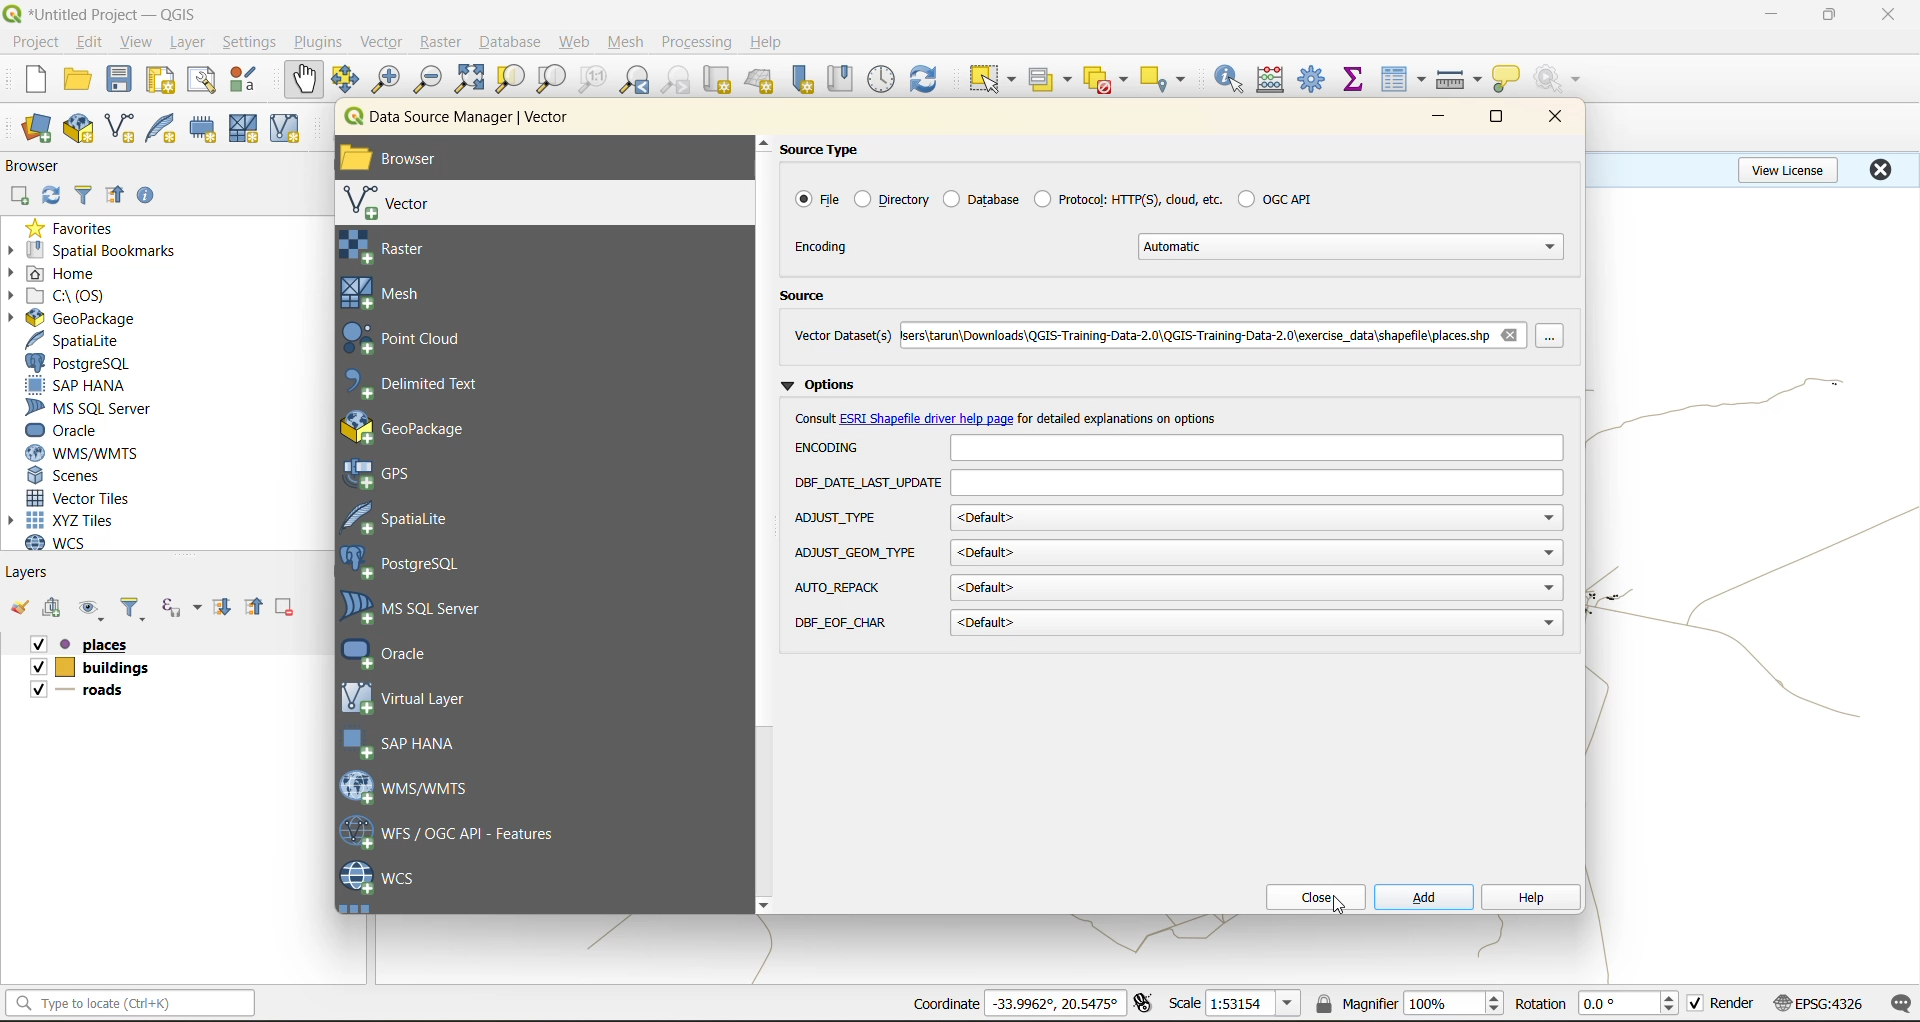 The image size is (1920, 1022). What do you see at coordinates (867, 484) in the screenshot?
I see `dbf date last update` at bounding box center [867, 484].